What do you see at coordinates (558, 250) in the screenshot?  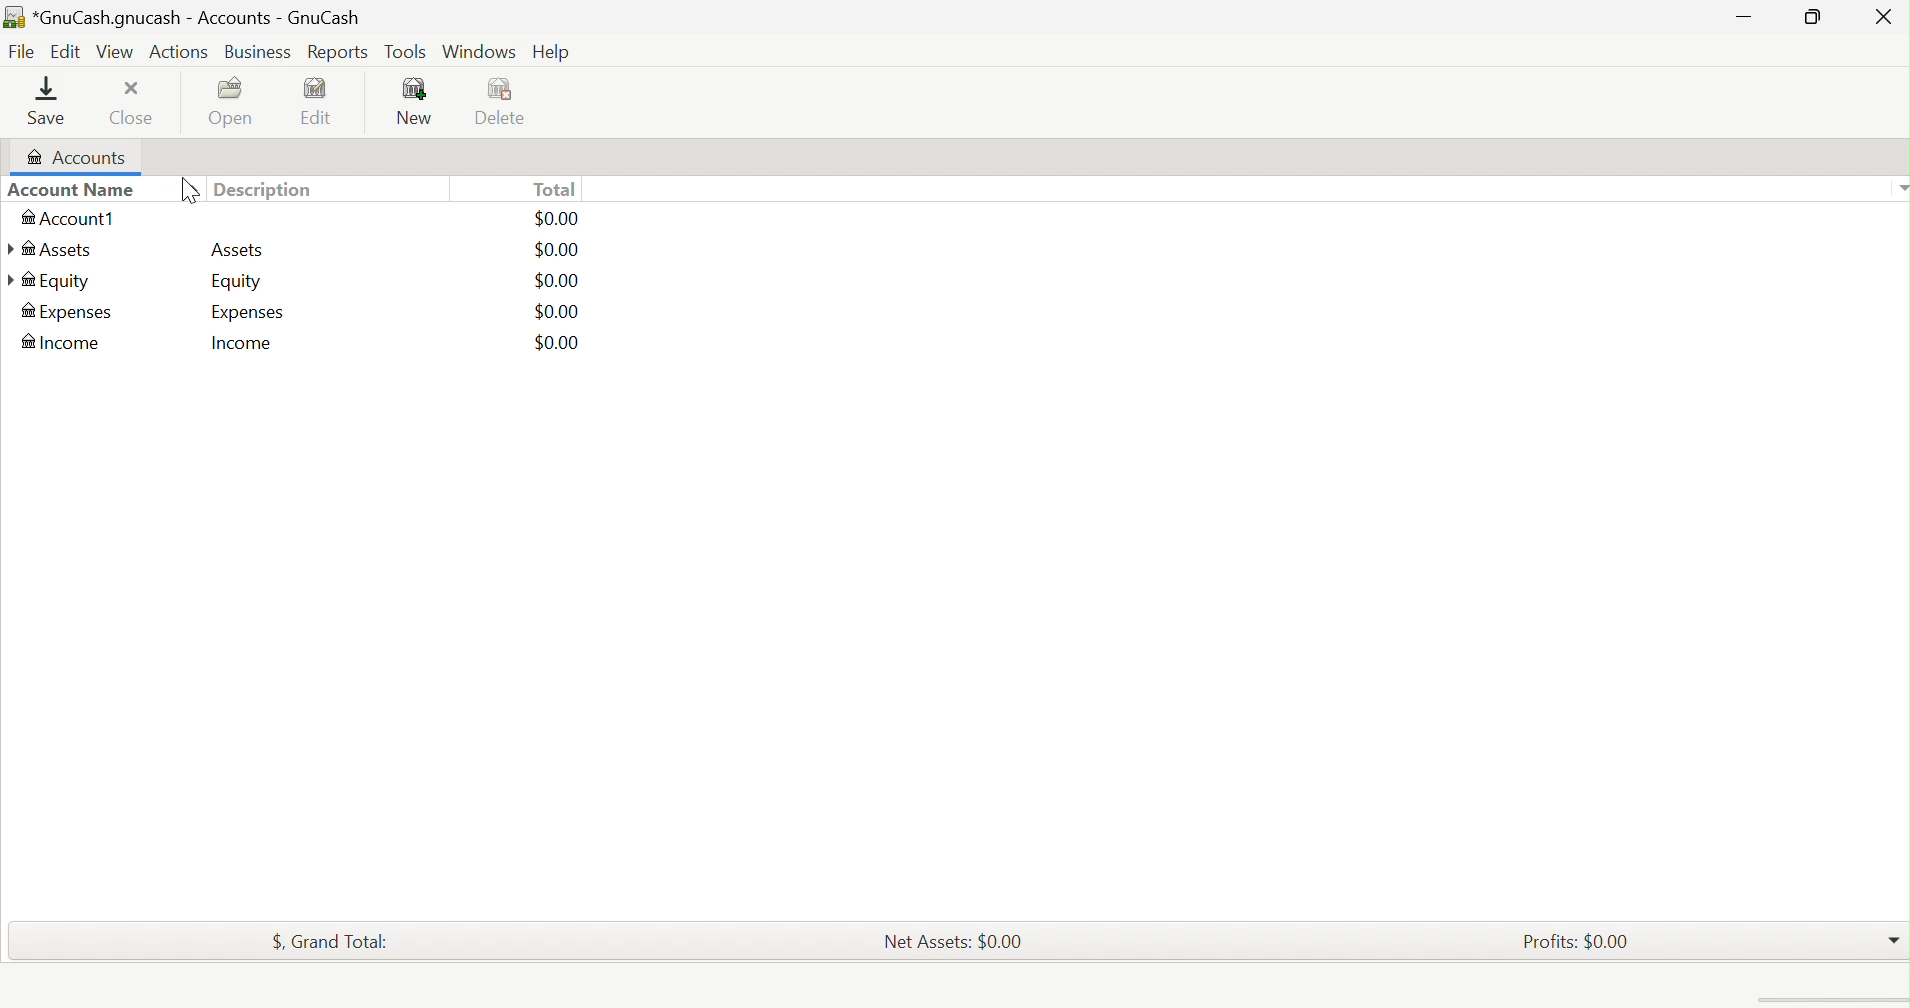 I see `$0.00` at bounding box center [558, 250].